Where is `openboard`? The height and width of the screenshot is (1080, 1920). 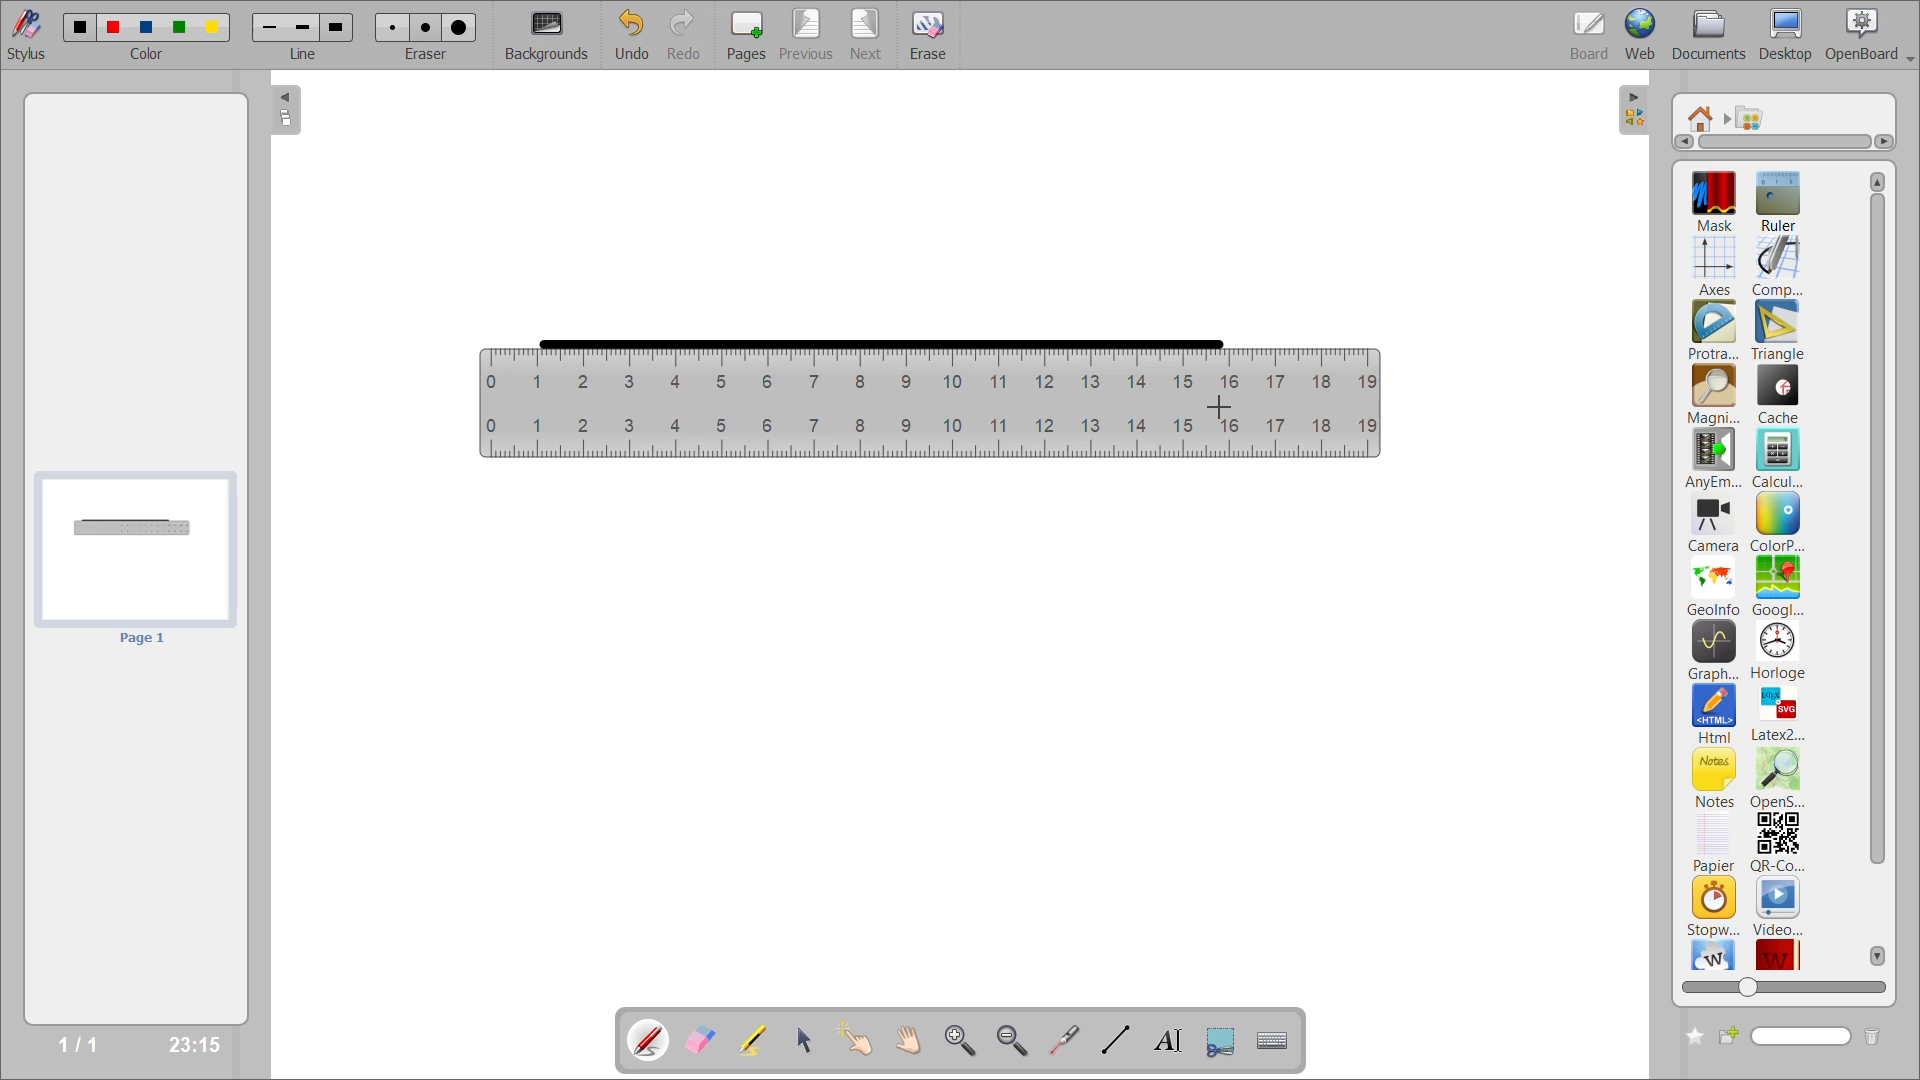 openboard is located at coordinates (1872, 35).